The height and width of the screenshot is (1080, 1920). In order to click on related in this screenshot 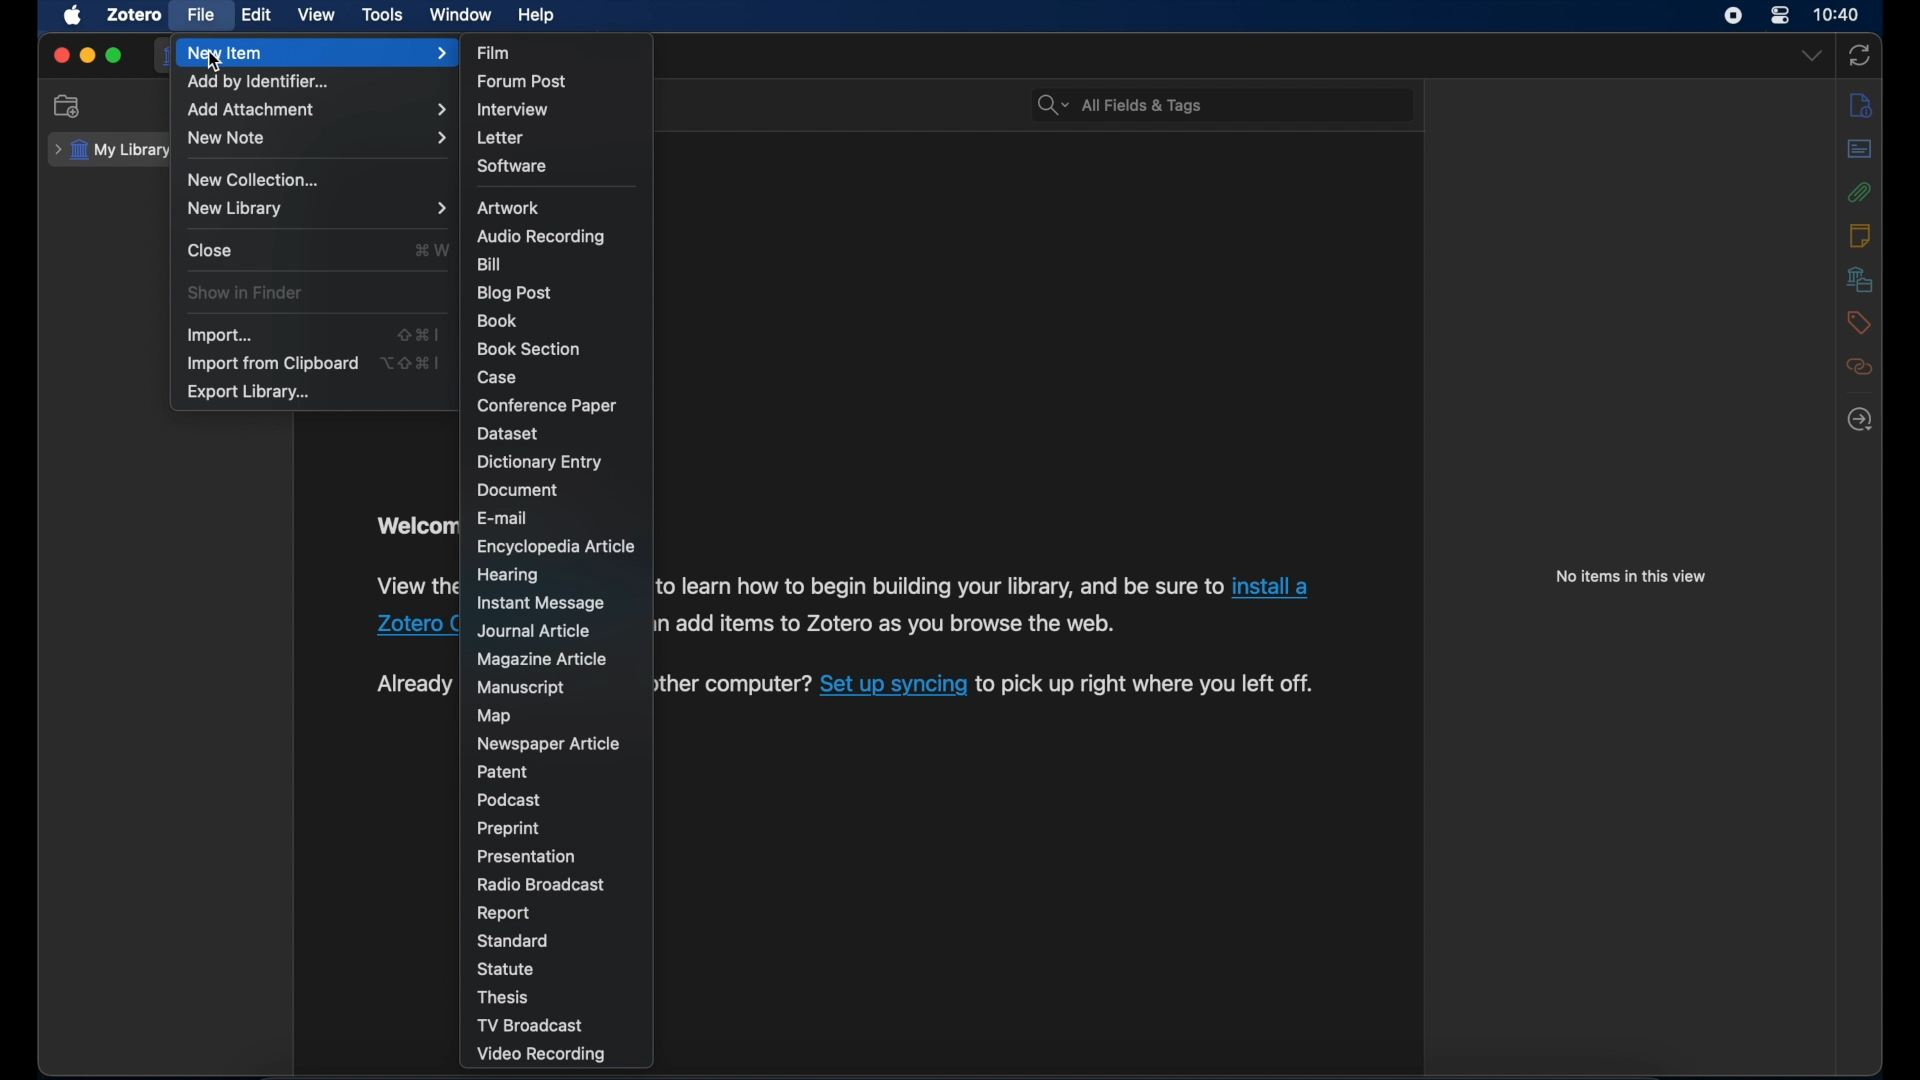, I will do `click(1859, 367)`.